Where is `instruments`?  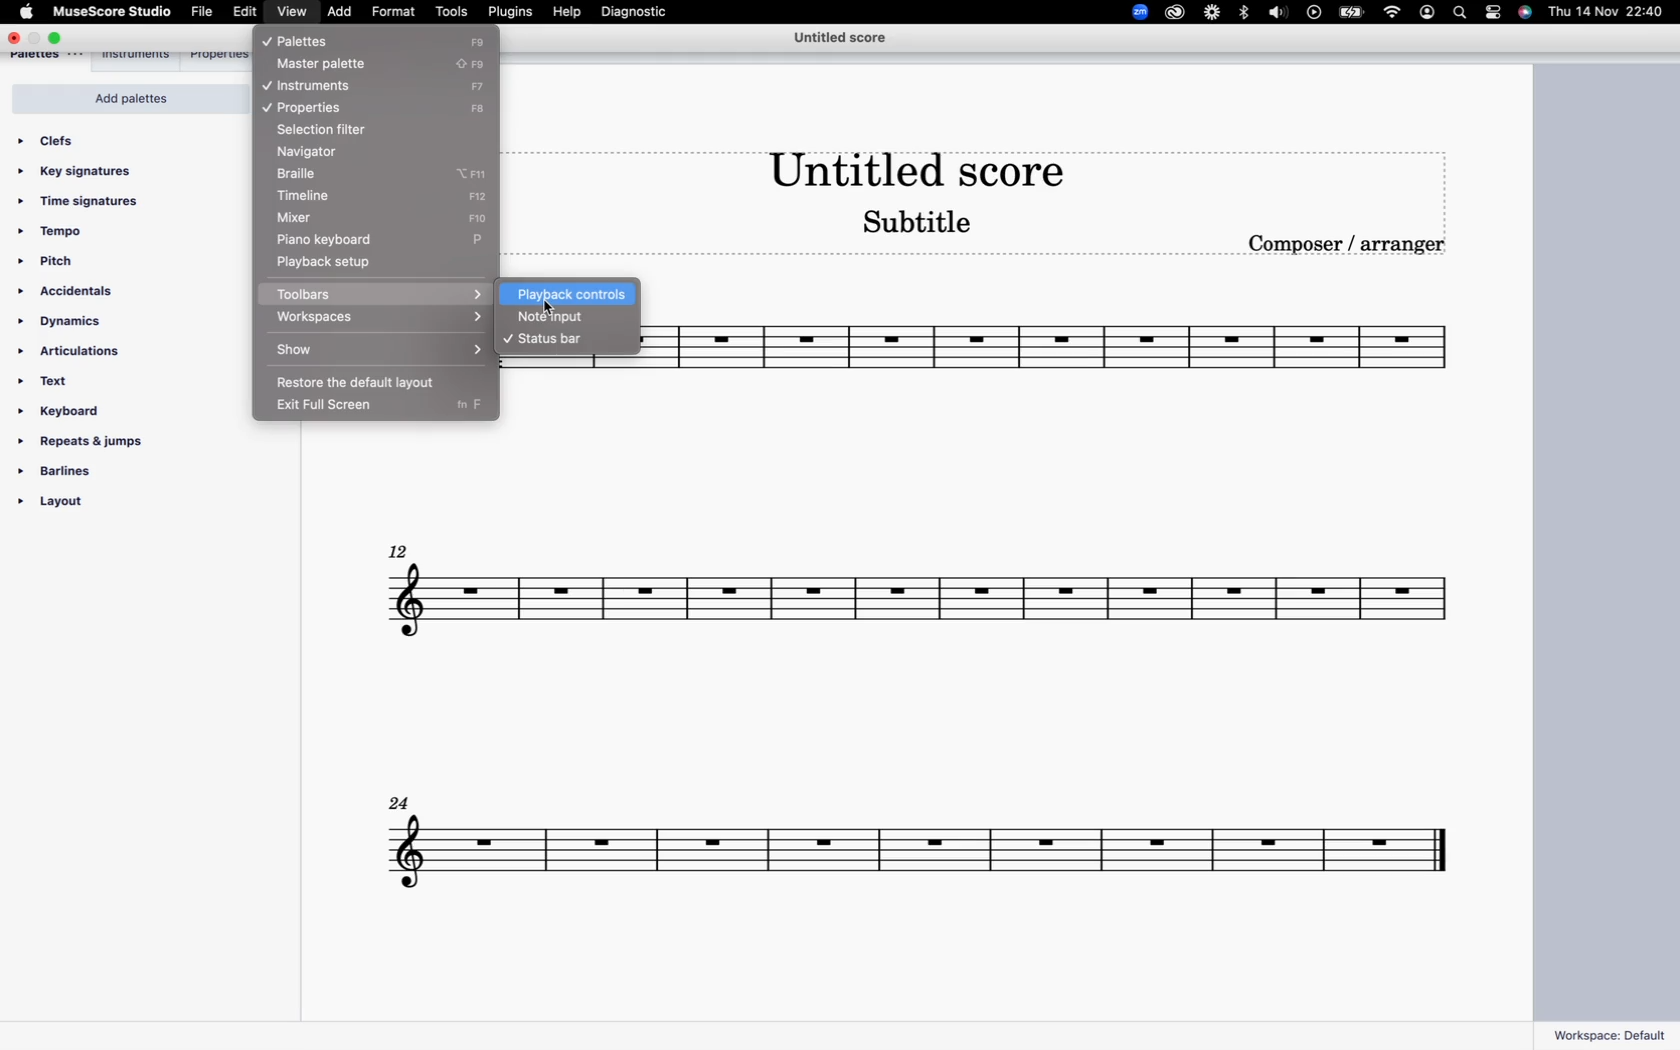 instruments is located at coordinates (140, 57).